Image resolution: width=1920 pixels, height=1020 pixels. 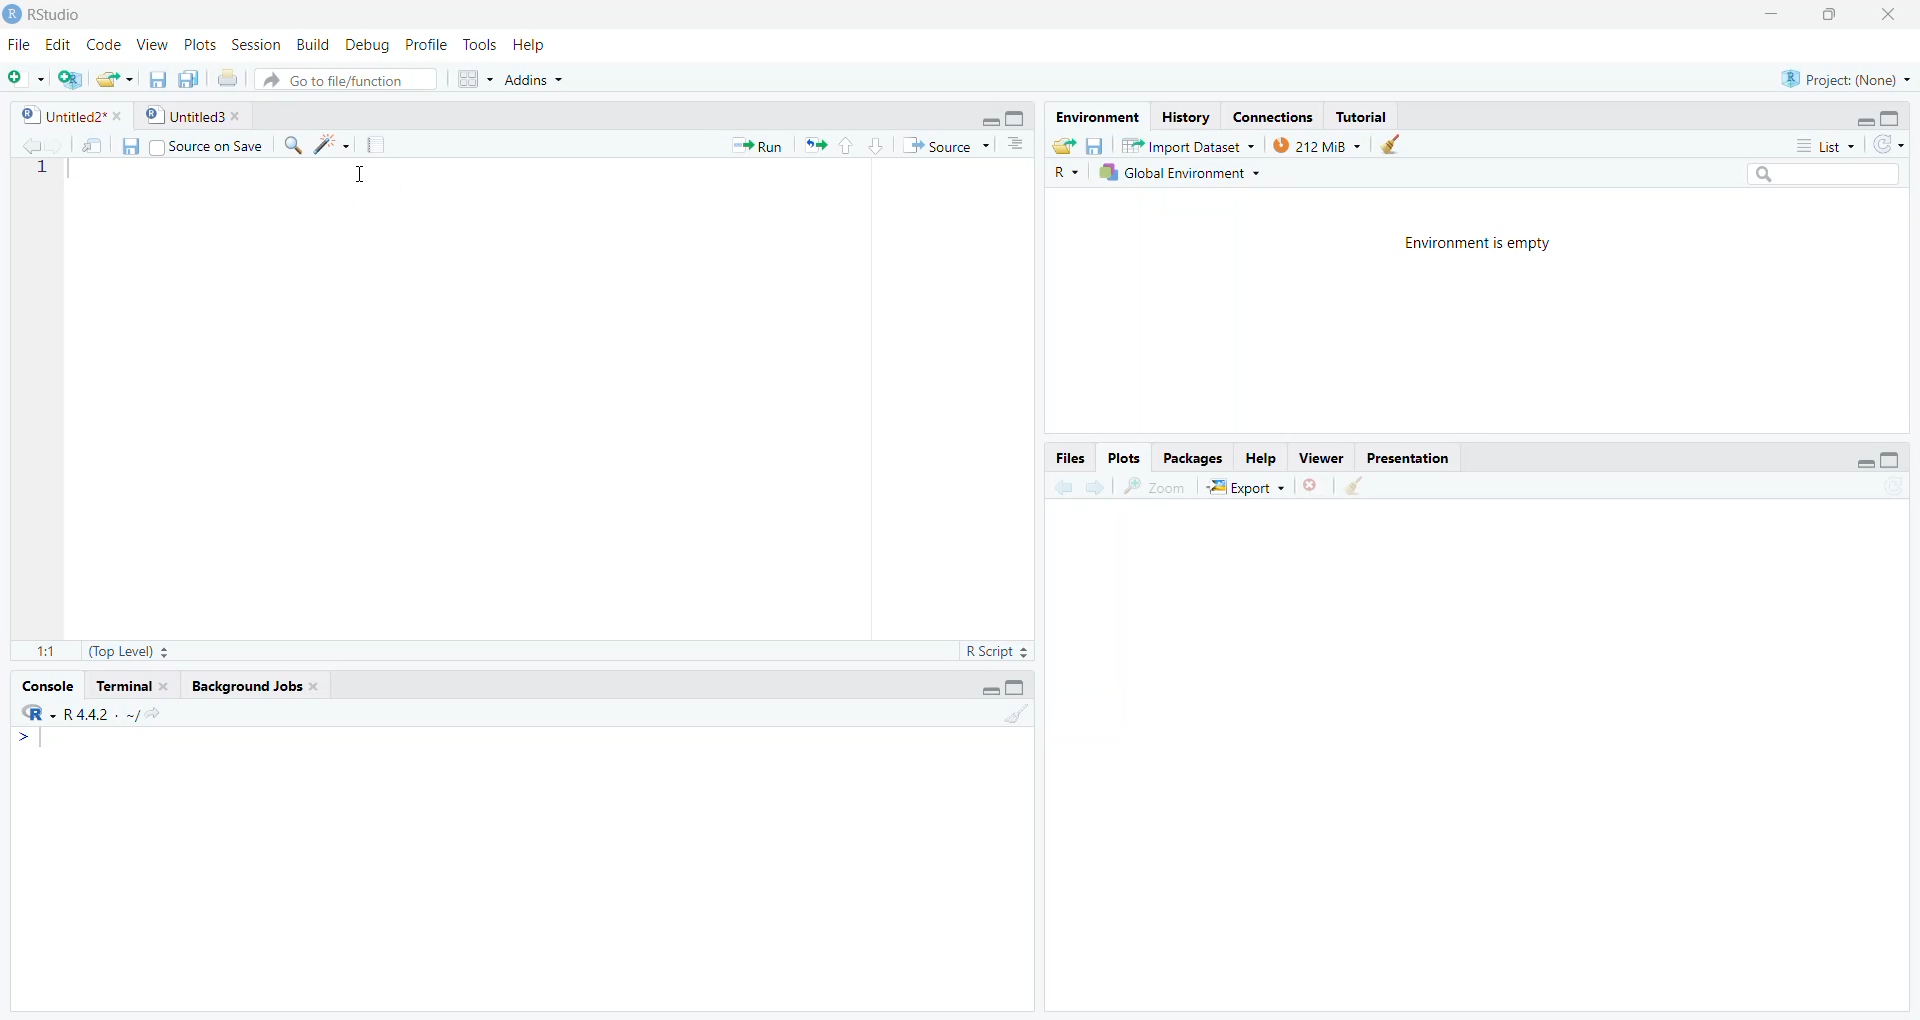 I want to click on help, so click(x=1257, y=457).